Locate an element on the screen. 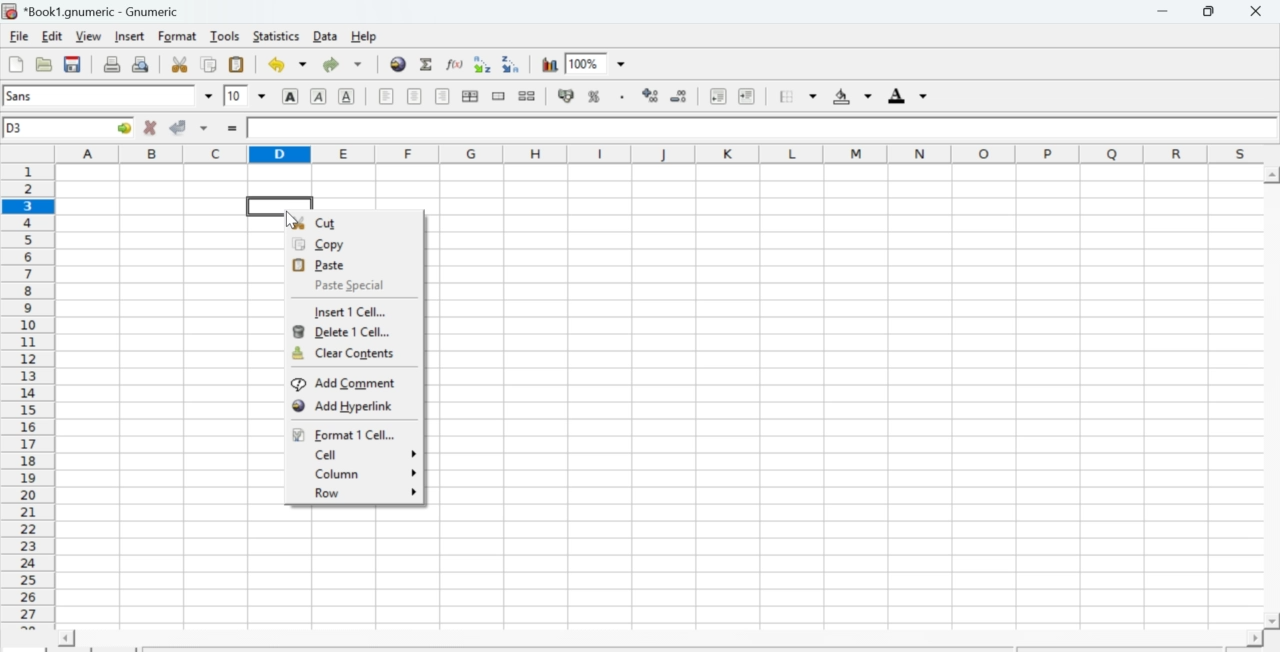 The height and width of the screenshot is (652, 1280). Edit function is located at coordinates (454, 67).